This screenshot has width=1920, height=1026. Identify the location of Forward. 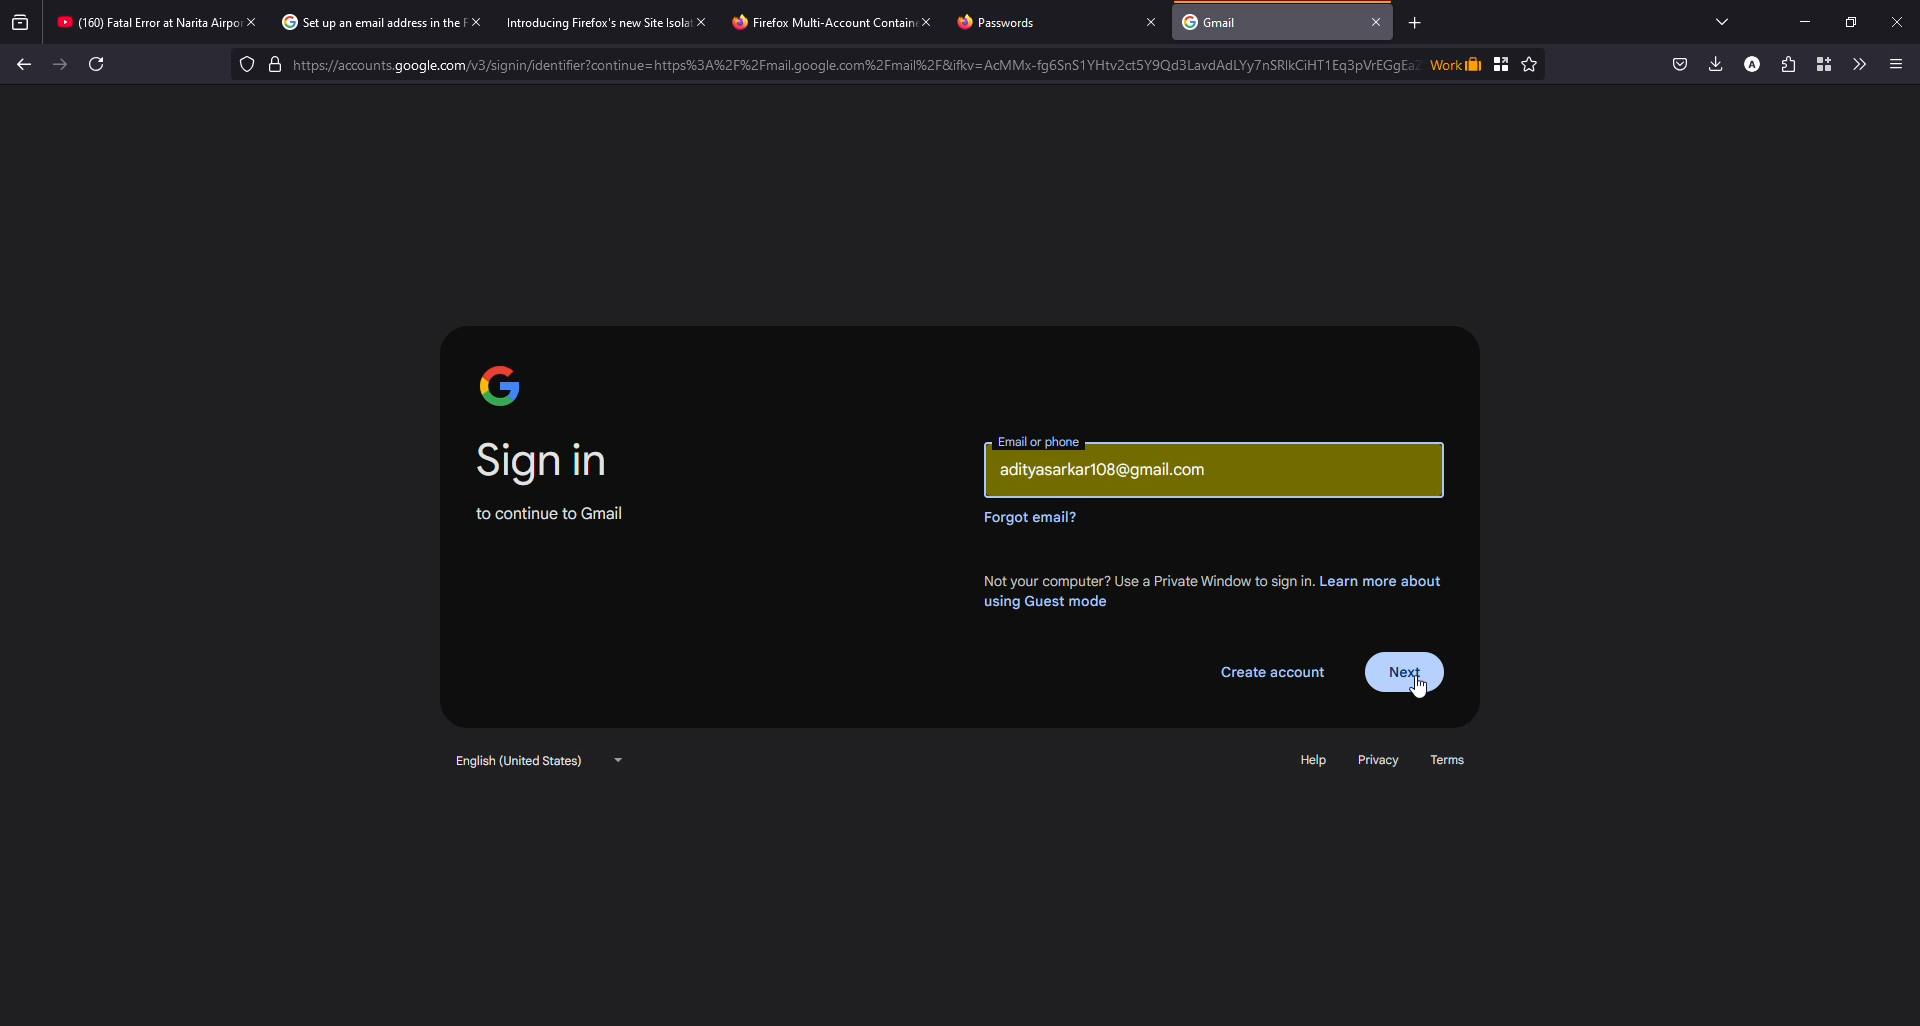
(59, 68).